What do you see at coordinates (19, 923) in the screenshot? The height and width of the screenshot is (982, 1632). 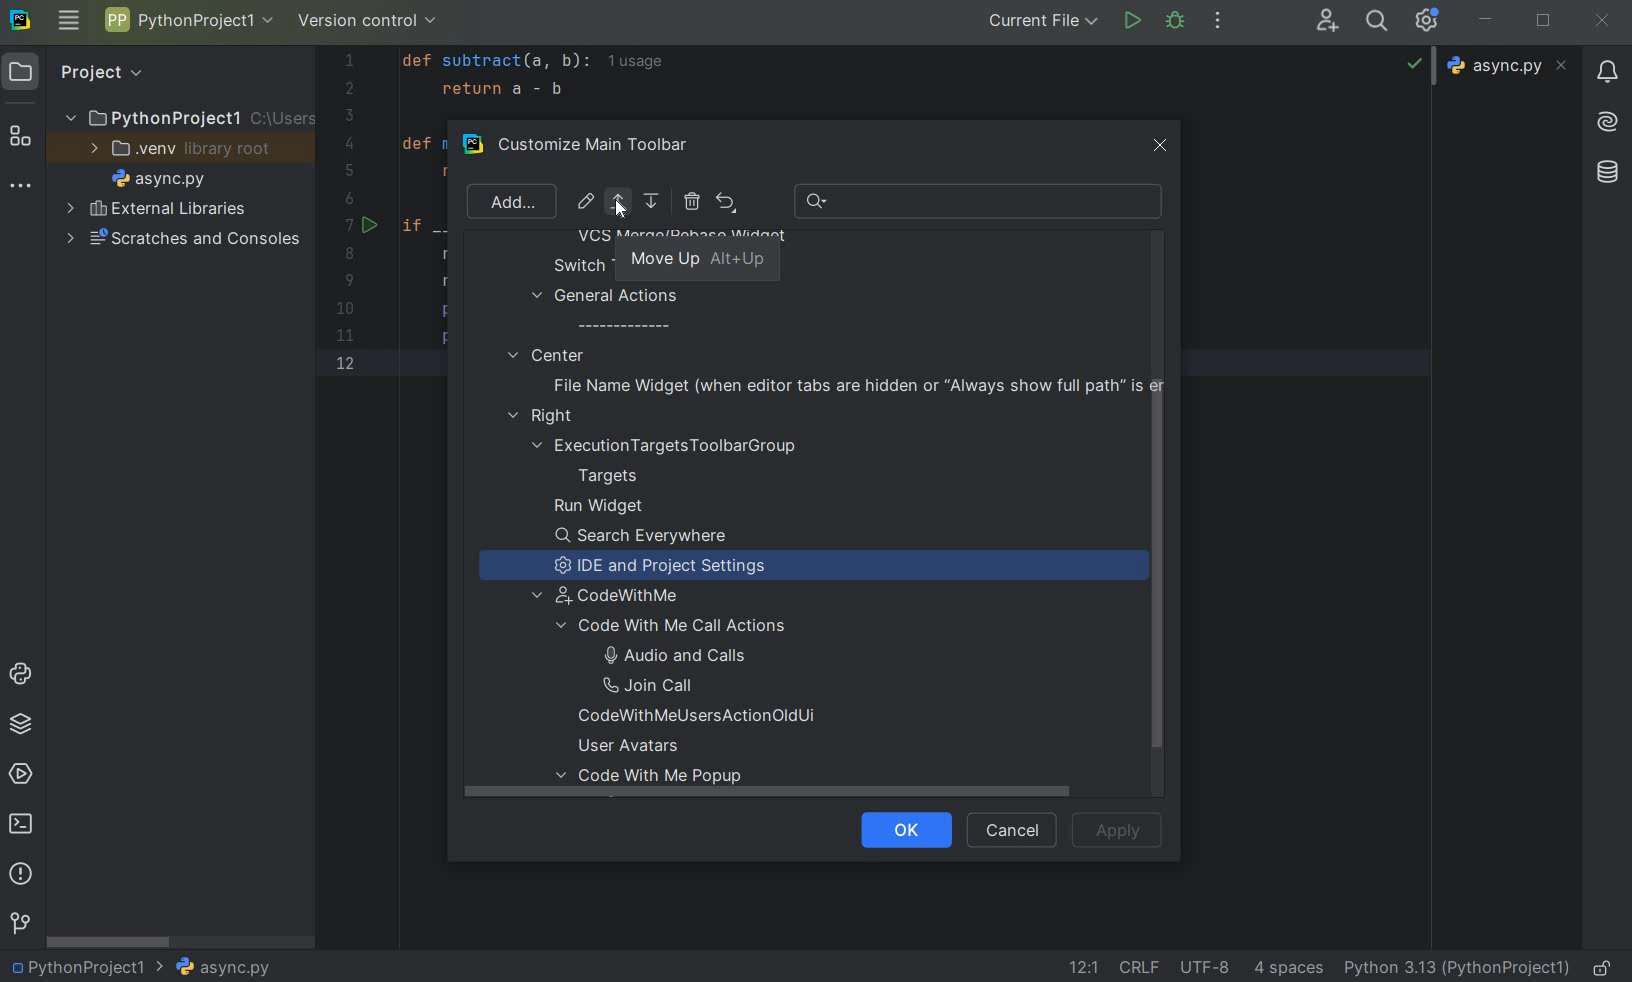 I see `VERSION CONTROL` at bounding box center [19, 923].